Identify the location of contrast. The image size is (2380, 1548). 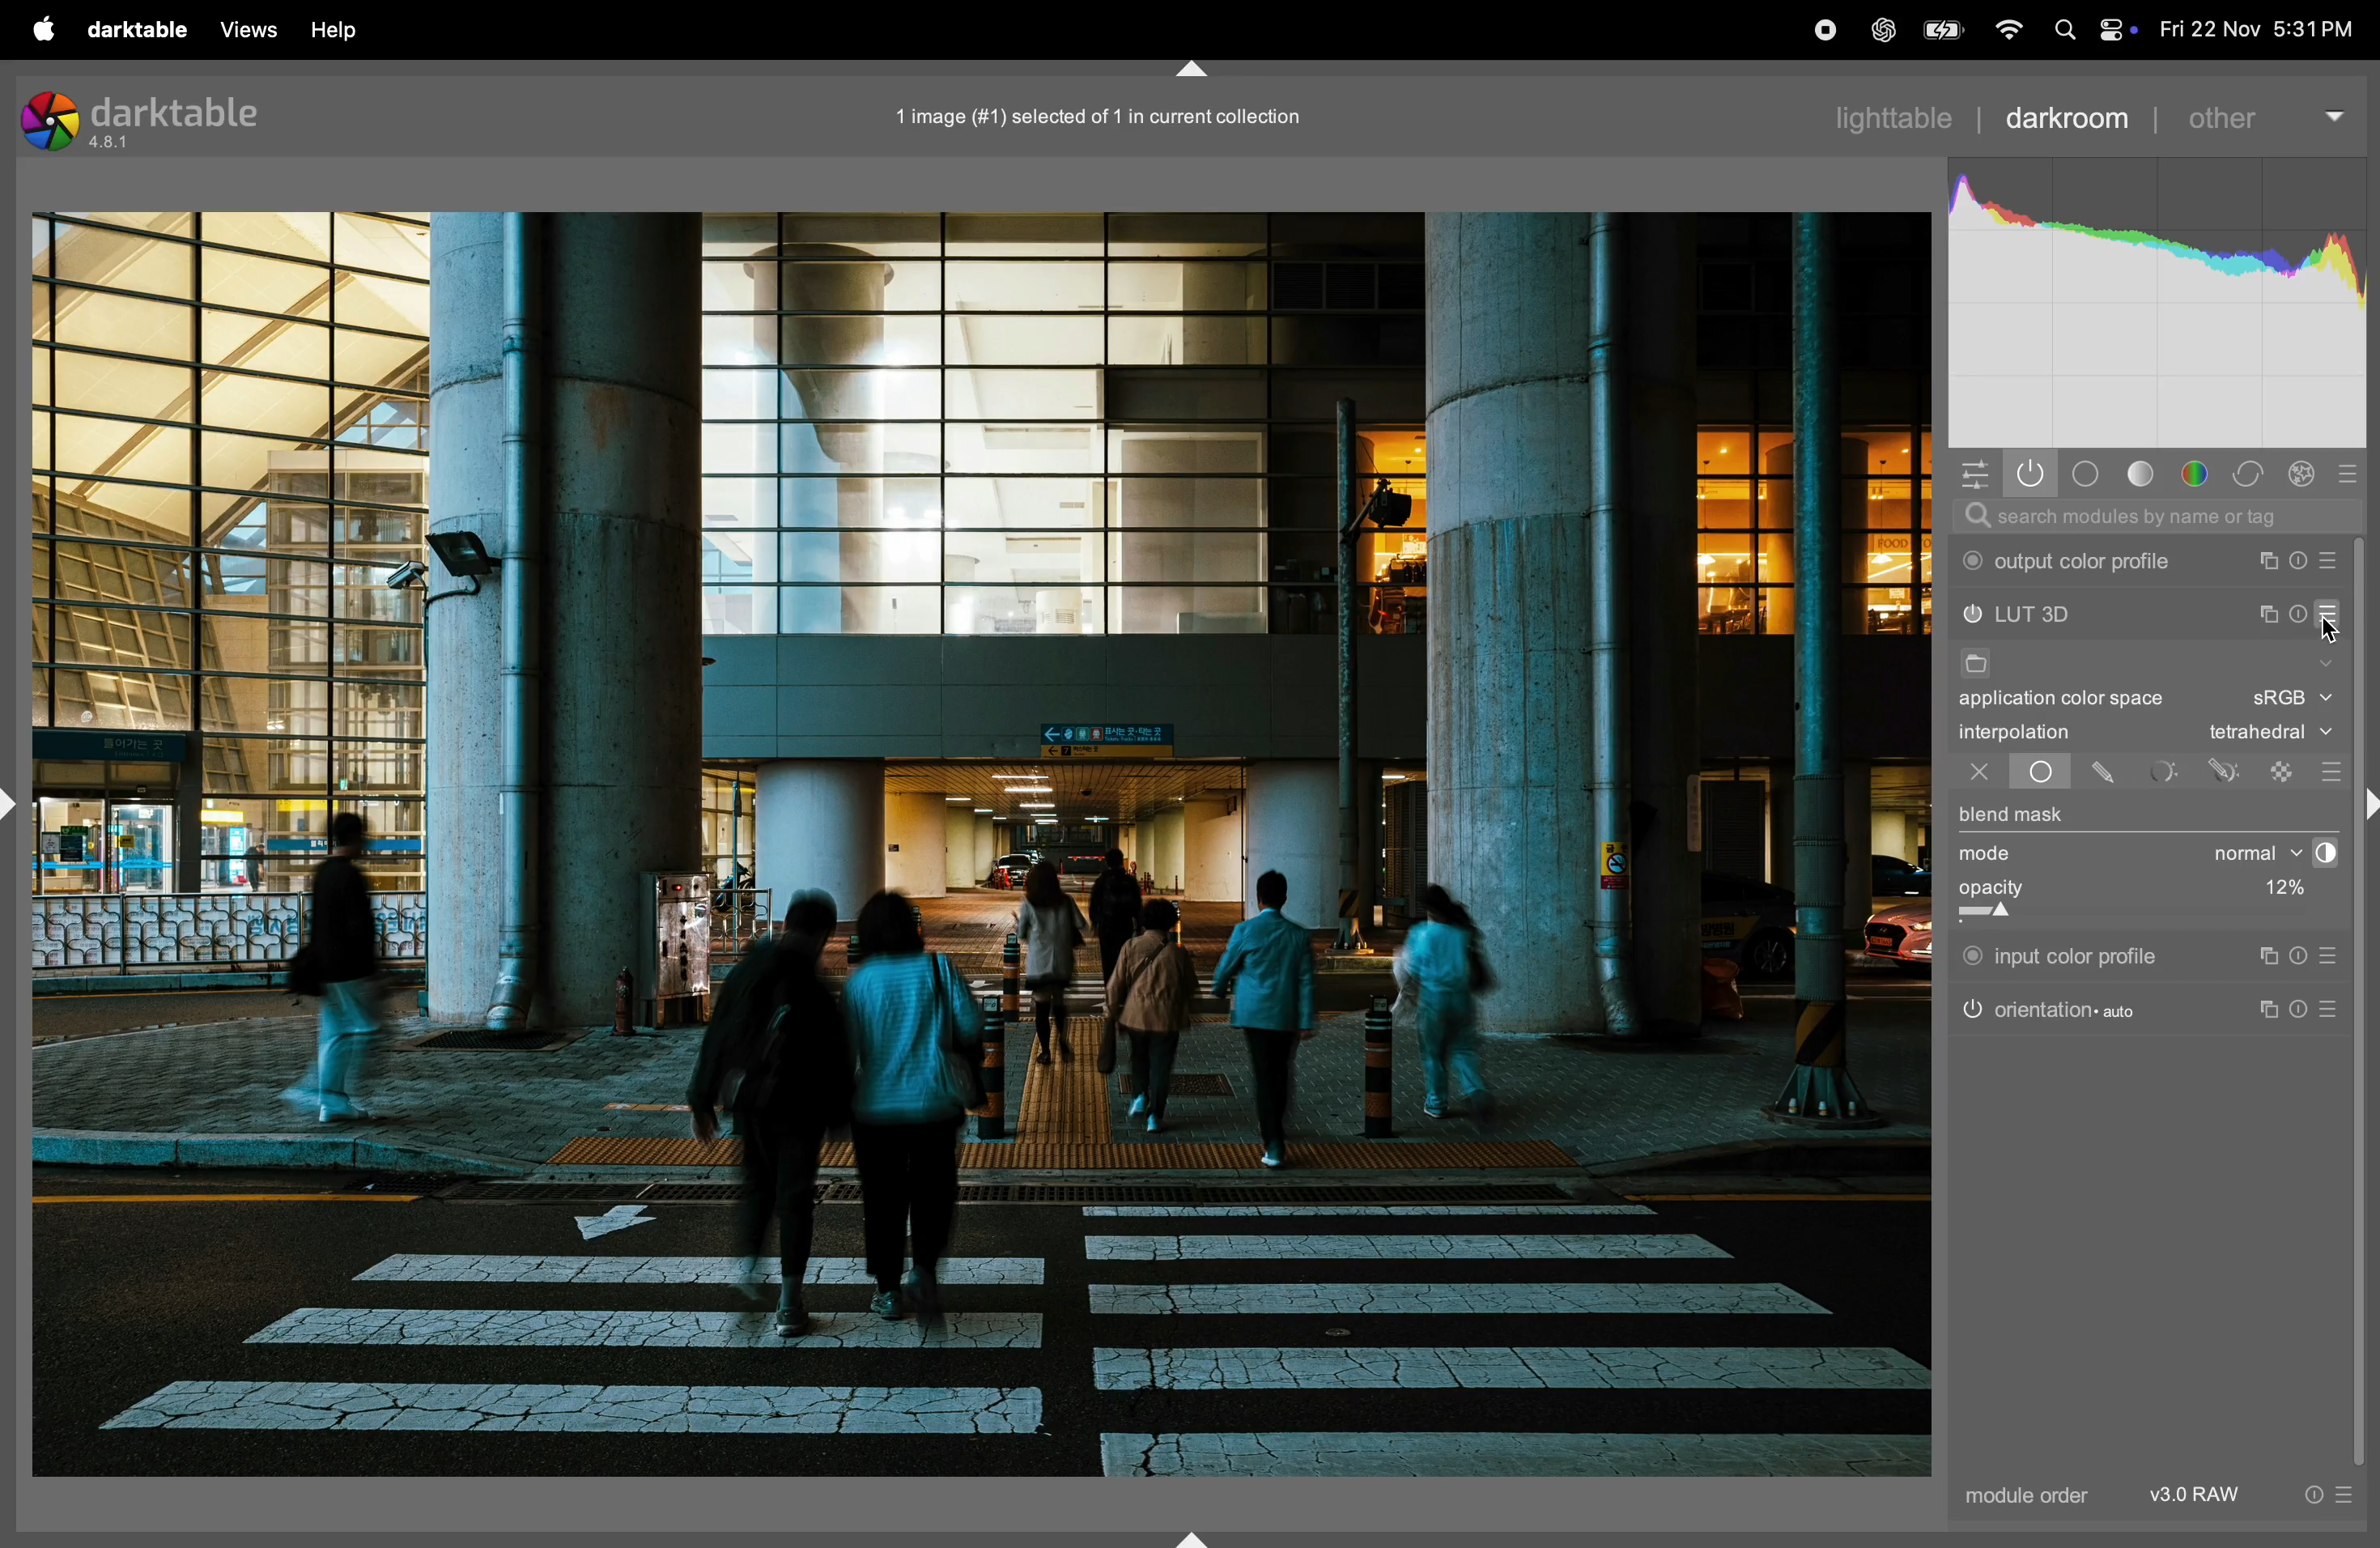
(2320, 853).